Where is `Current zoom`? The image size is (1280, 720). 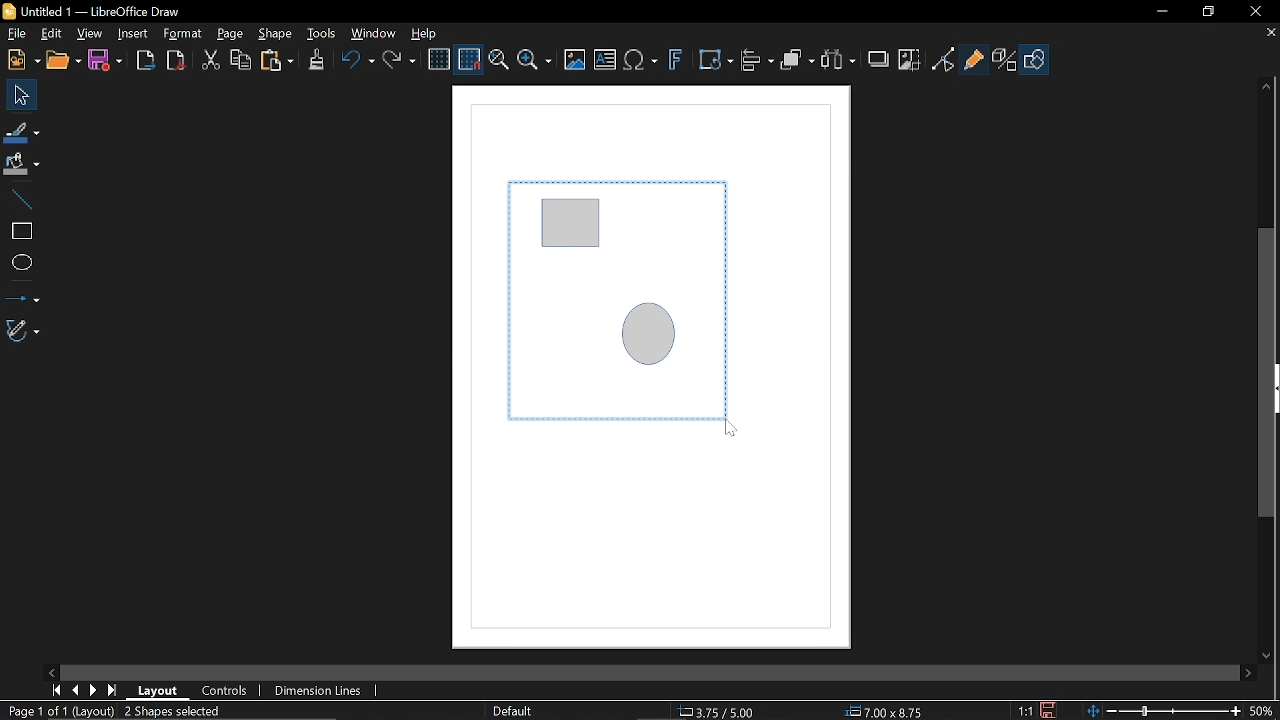
Current zoom is located at coordinates (1266, 712).